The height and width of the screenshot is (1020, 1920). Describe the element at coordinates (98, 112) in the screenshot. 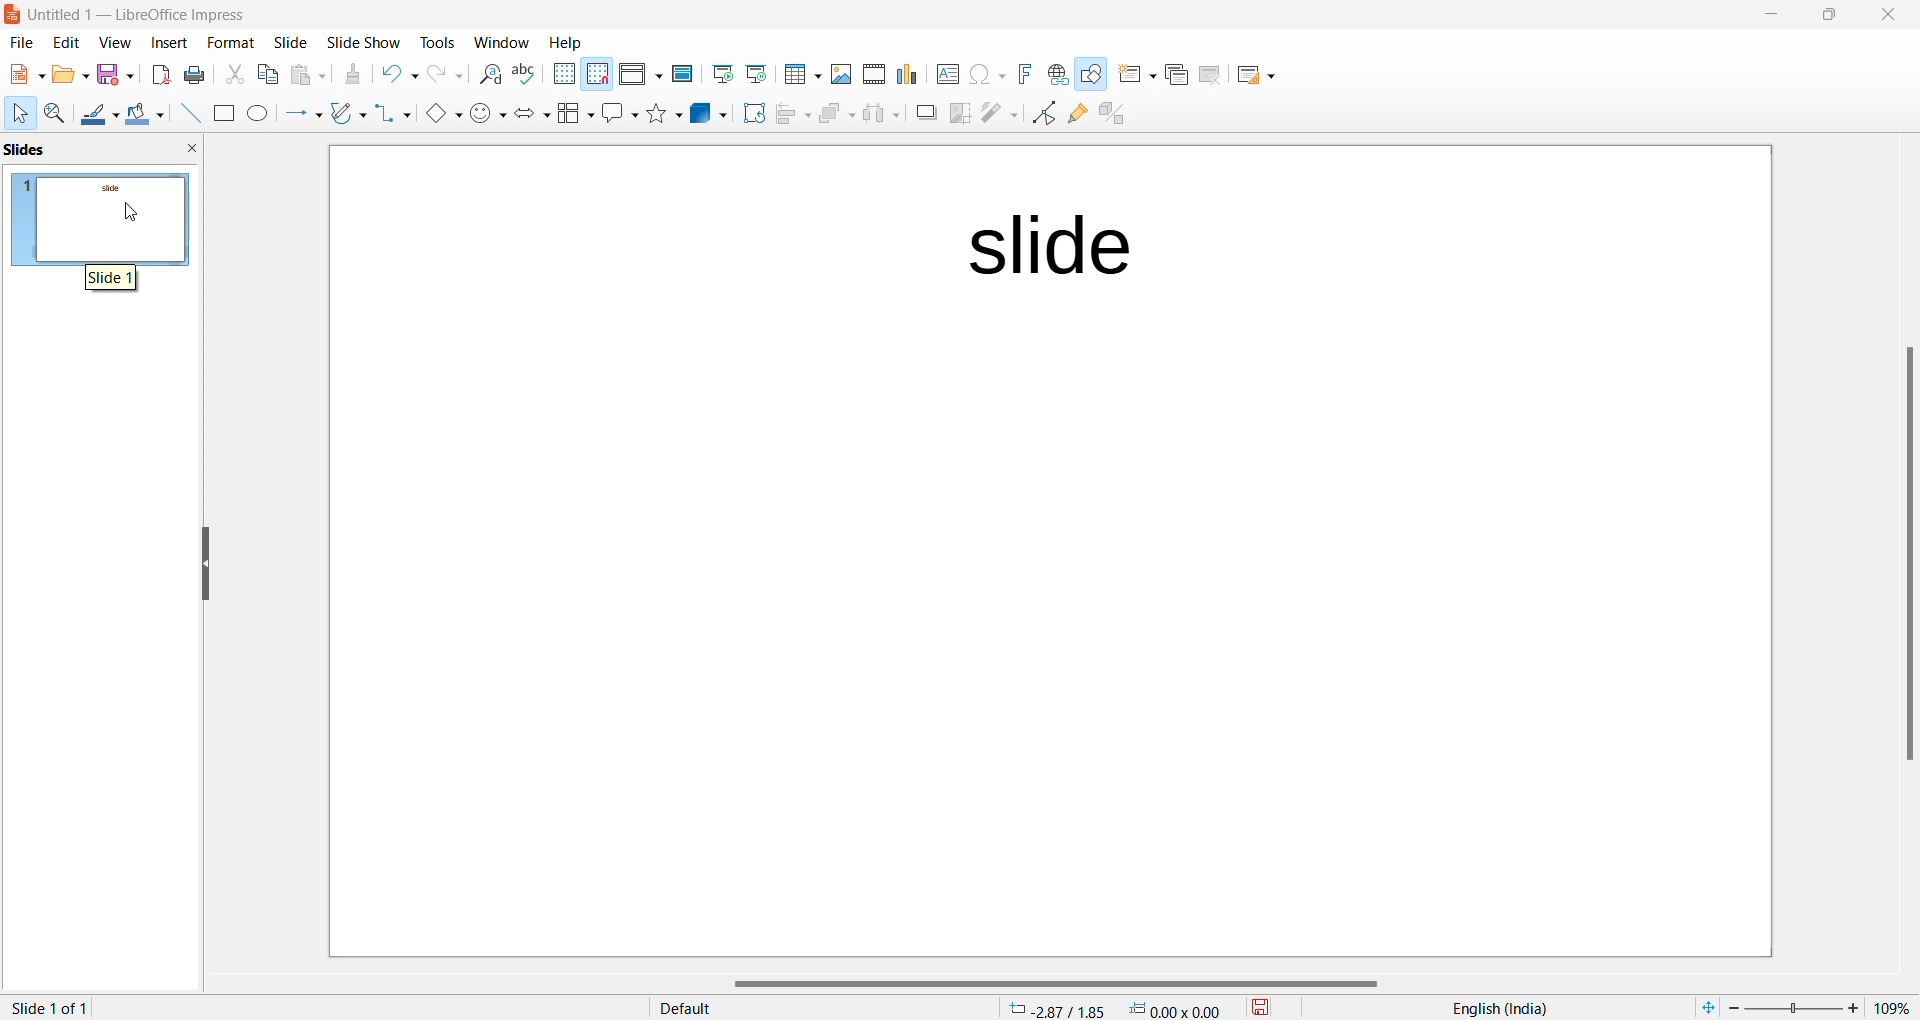

I see `Line color` at that location.